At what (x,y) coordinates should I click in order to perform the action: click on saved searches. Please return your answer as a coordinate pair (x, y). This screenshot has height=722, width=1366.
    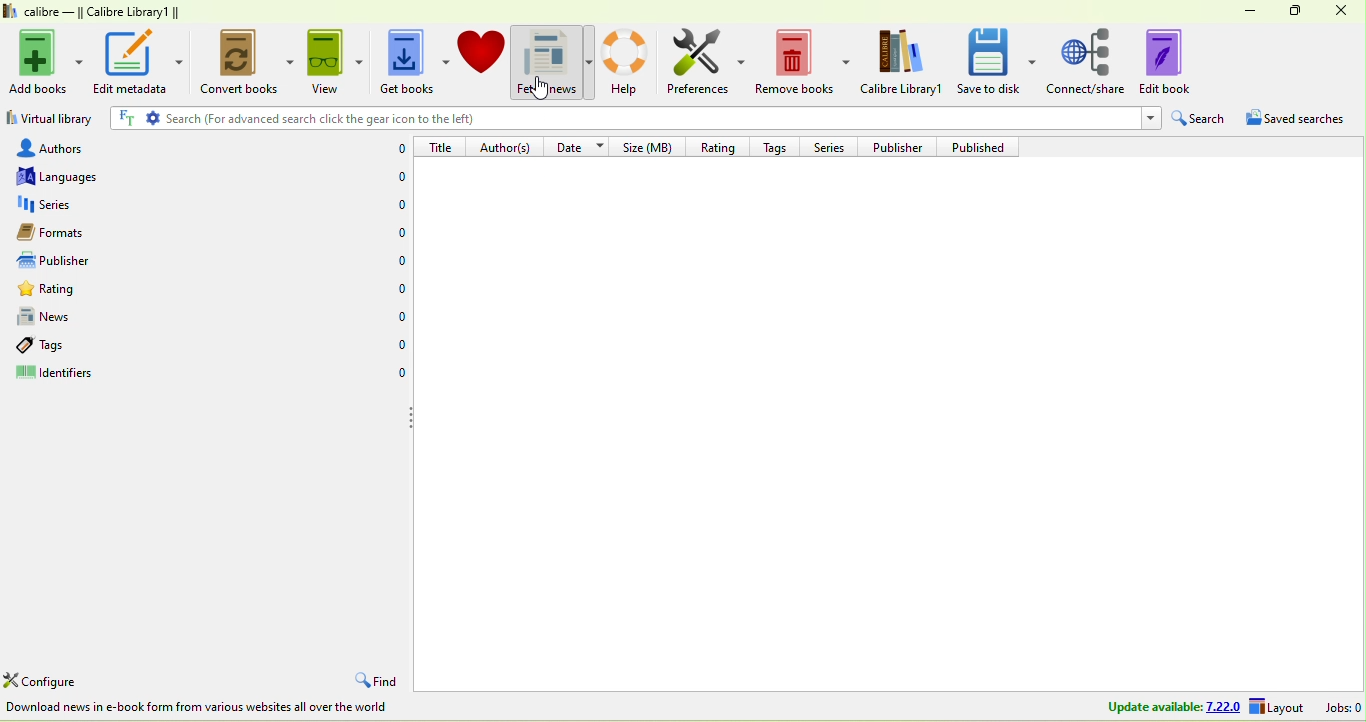
    Looking at the image, I should click on (1296, 118).